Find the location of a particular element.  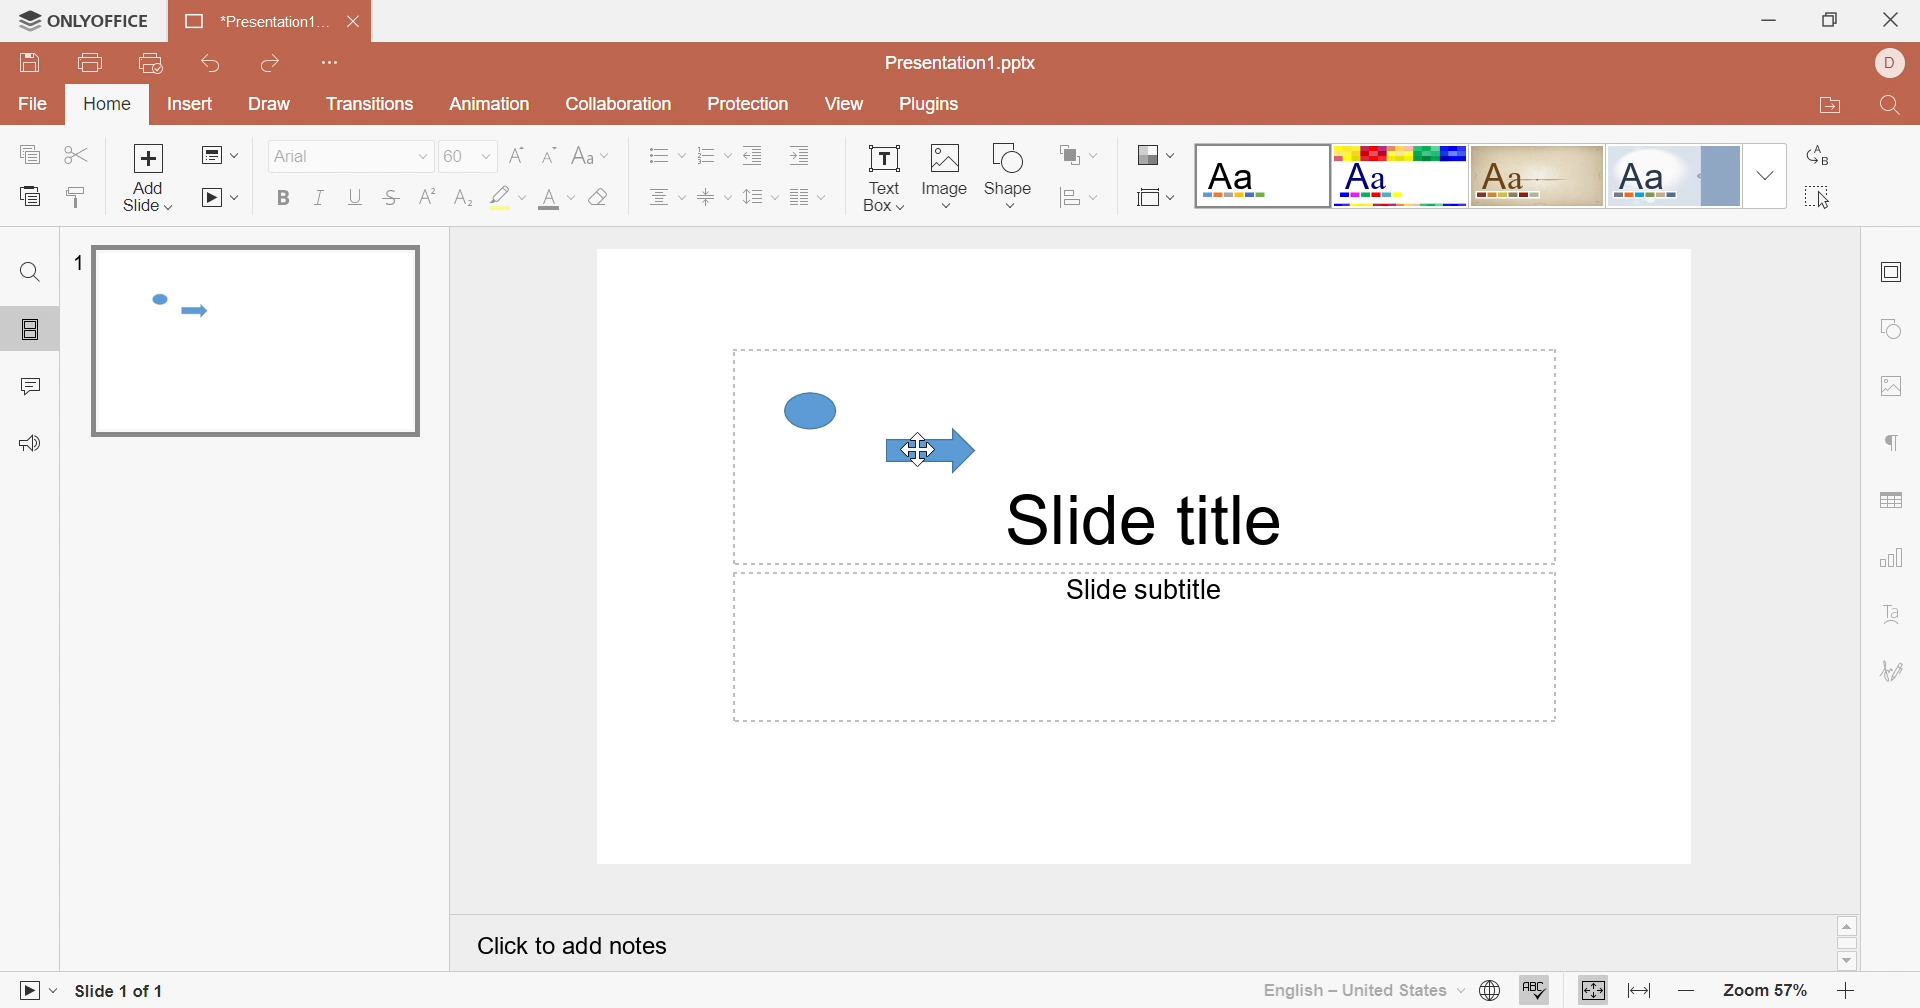

Circle is located at coordinates (800, 403).